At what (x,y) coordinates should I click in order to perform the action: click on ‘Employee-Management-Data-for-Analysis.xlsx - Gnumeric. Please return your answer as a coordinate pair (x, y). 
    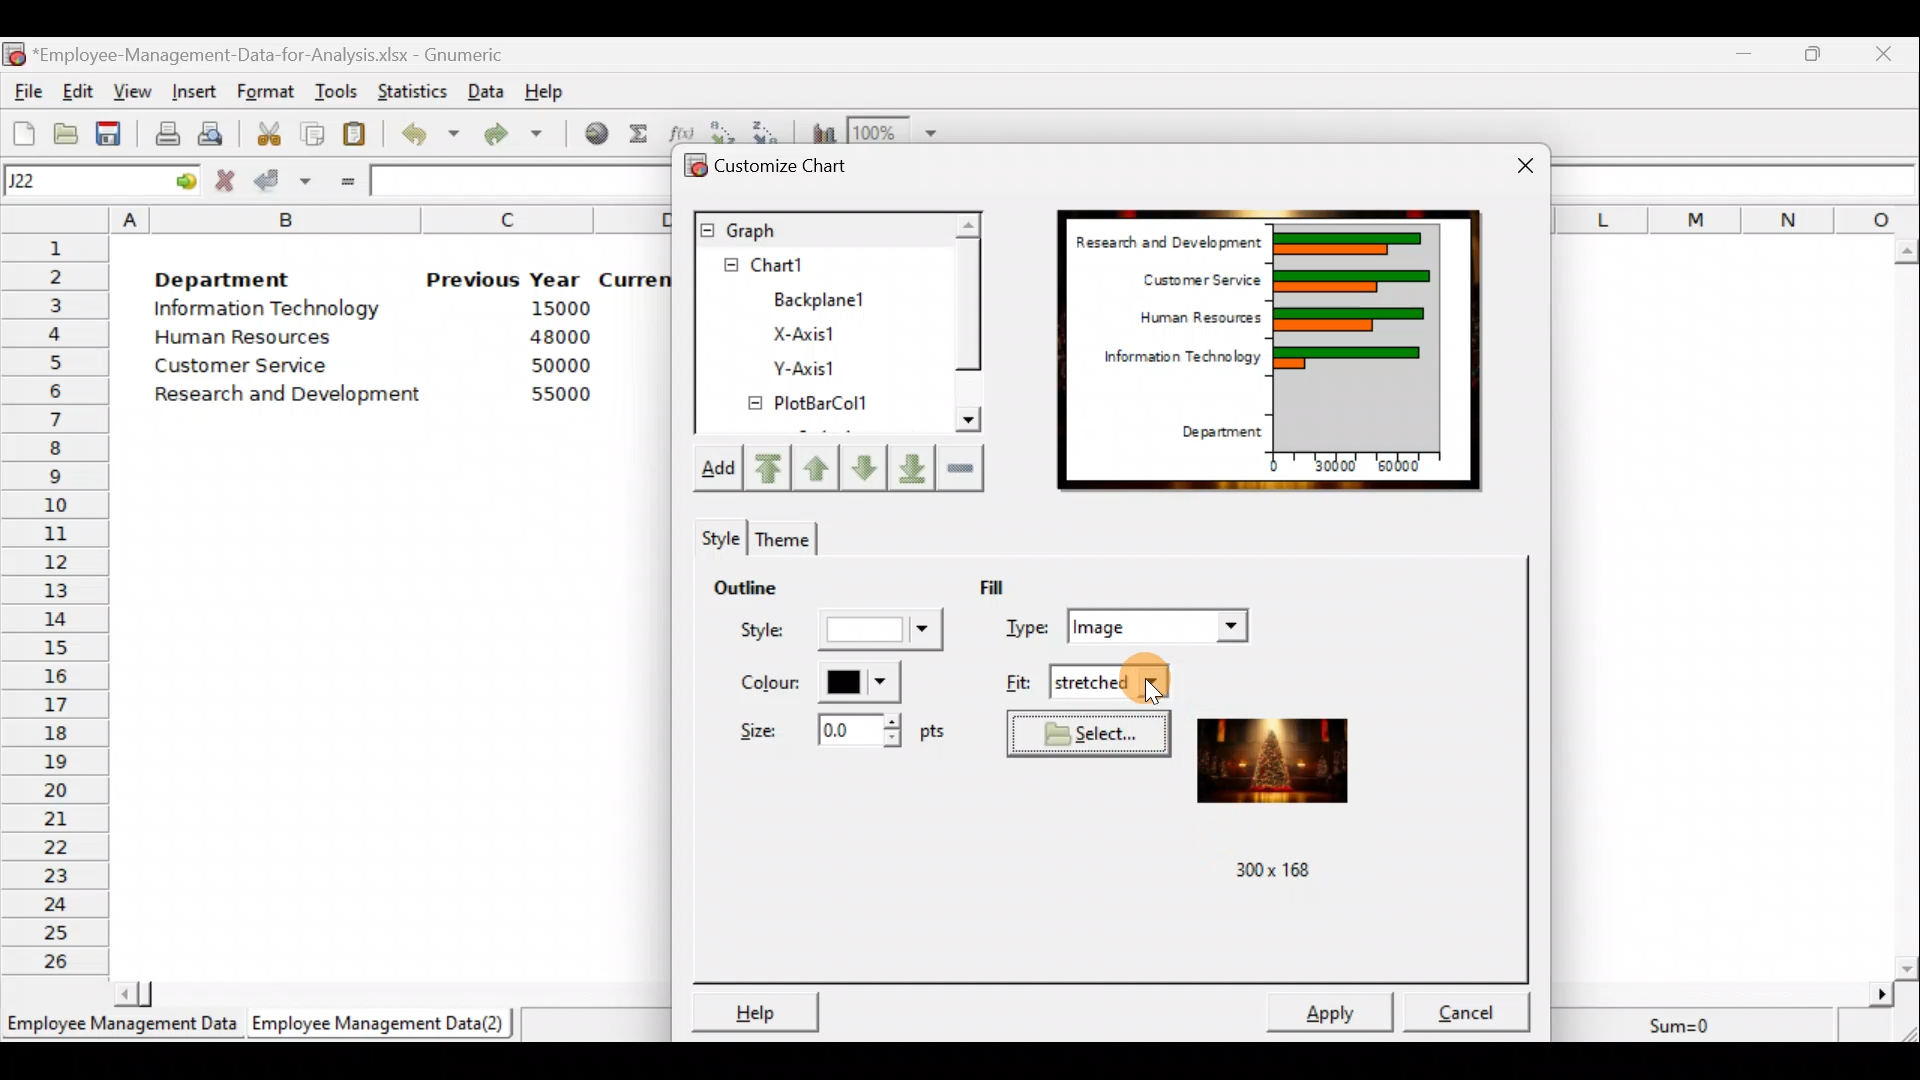
    Looking at the image, I should click on (289, 55).